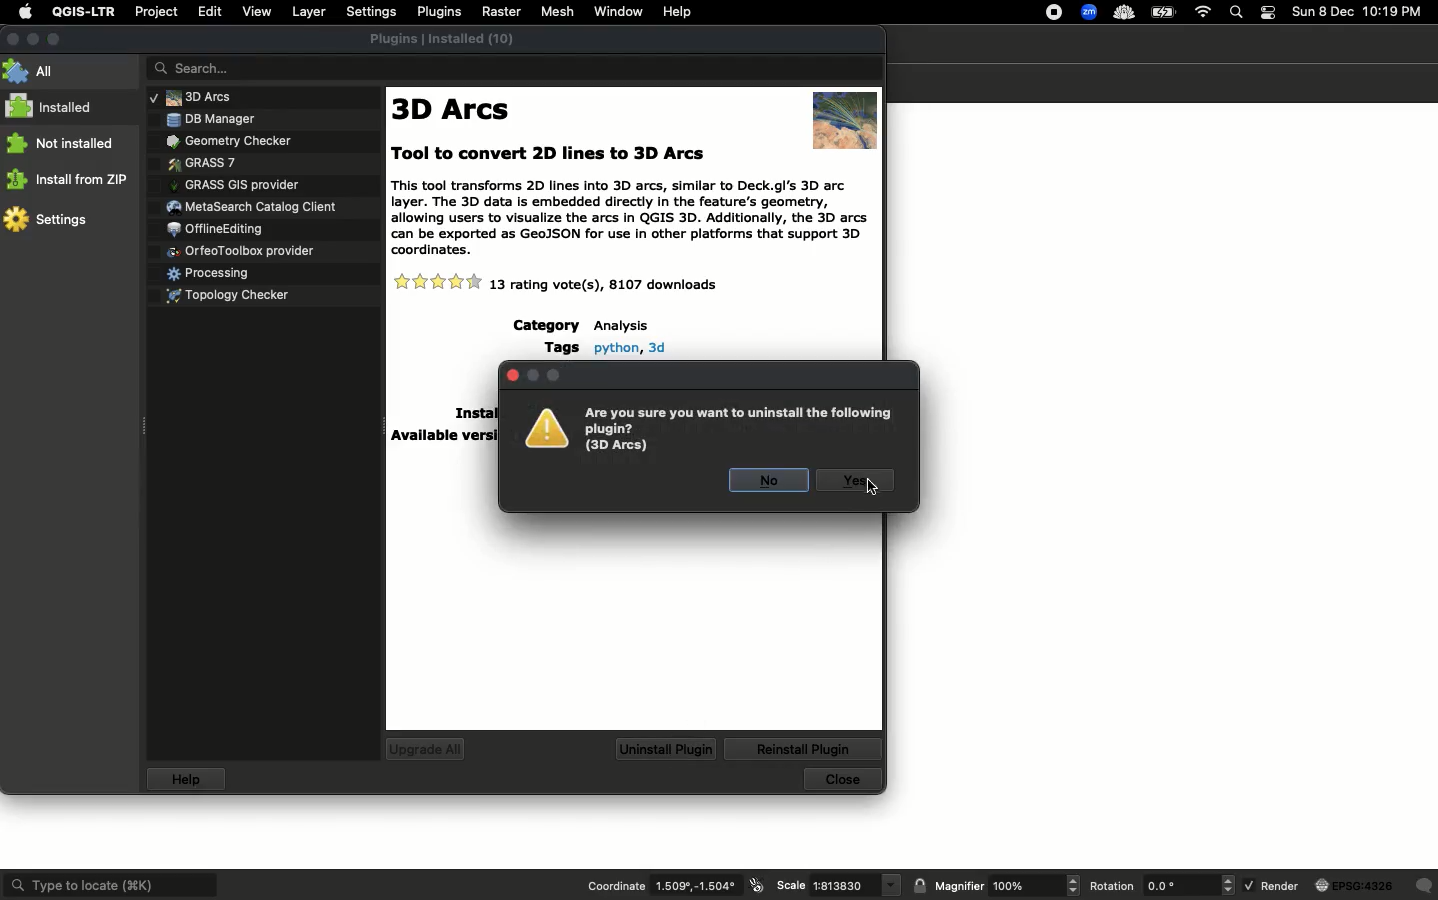  What do you see at coordinates (1340, 888) in the screenshot?
I see `Render` at bounding box center [1340, 888].